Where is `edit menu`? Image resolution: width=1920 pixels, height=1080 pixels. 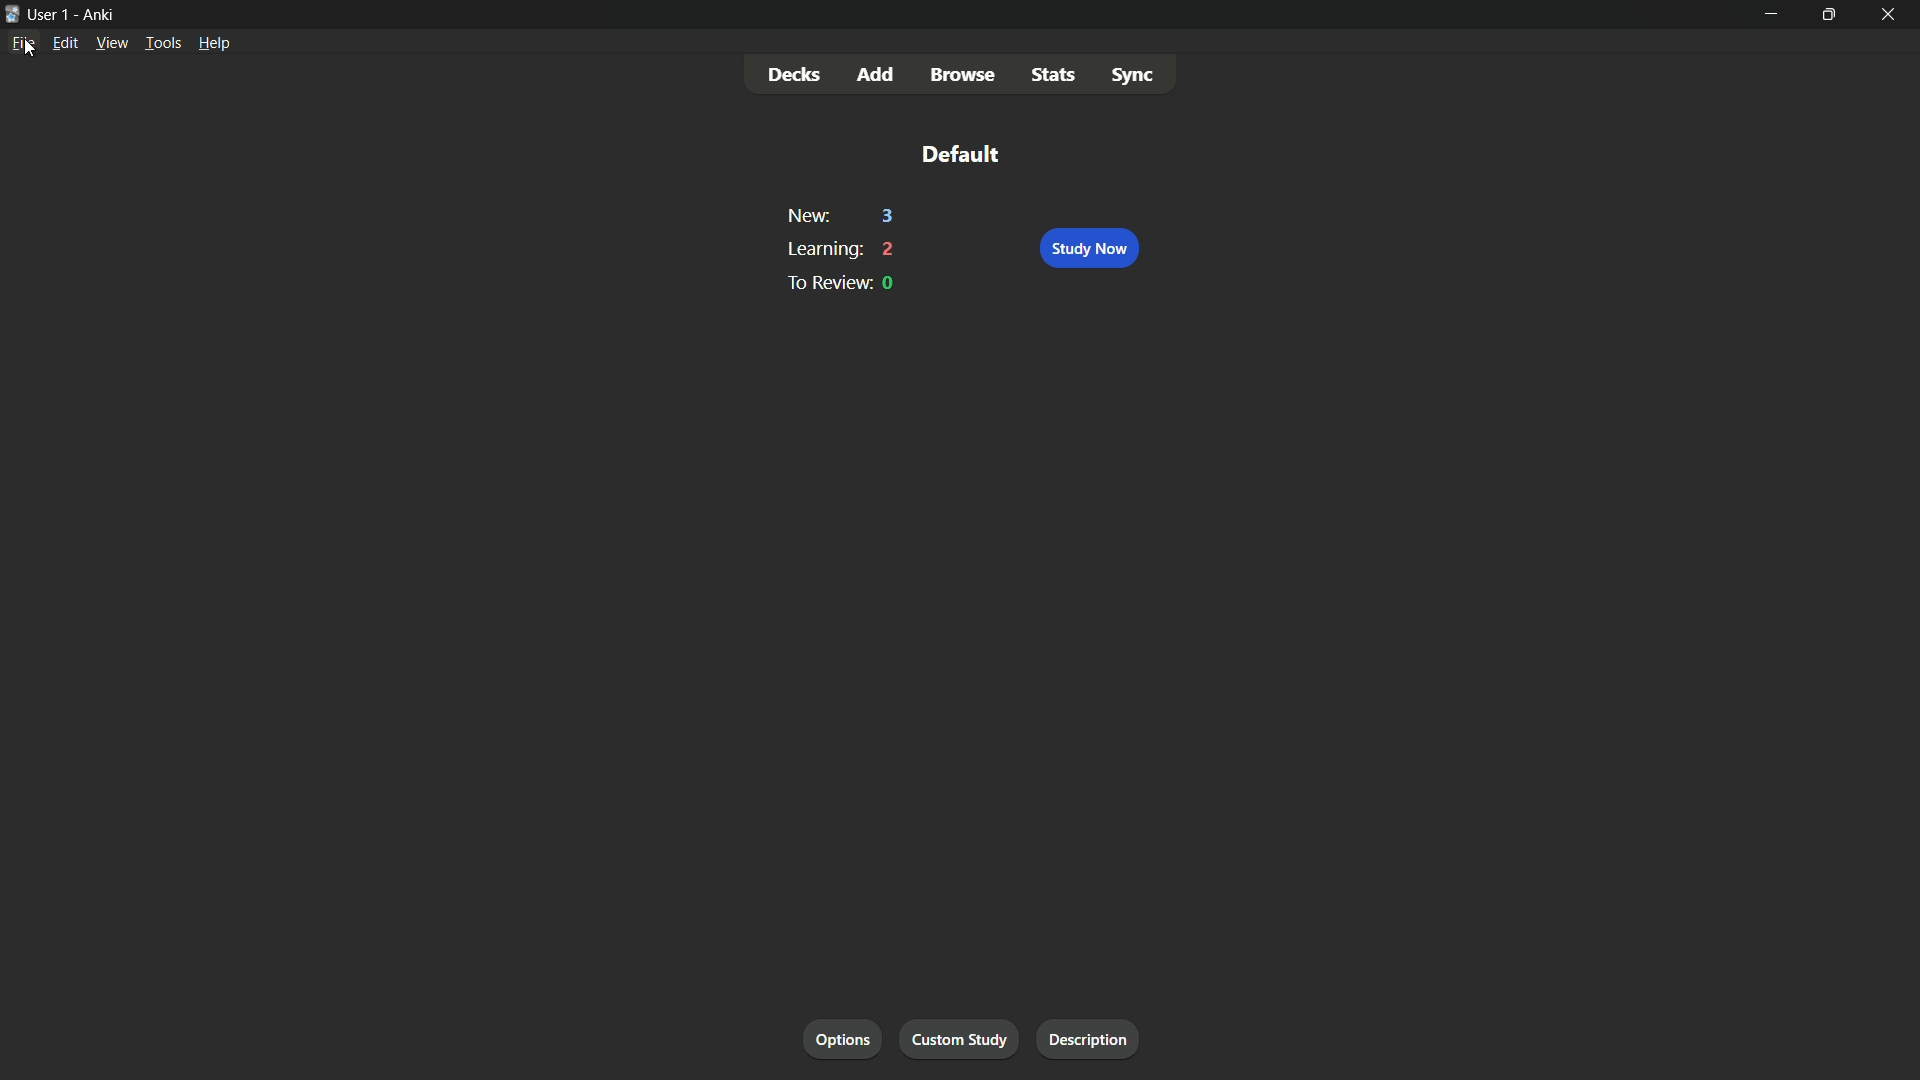 edit menu is located at coordinates (65, 43).